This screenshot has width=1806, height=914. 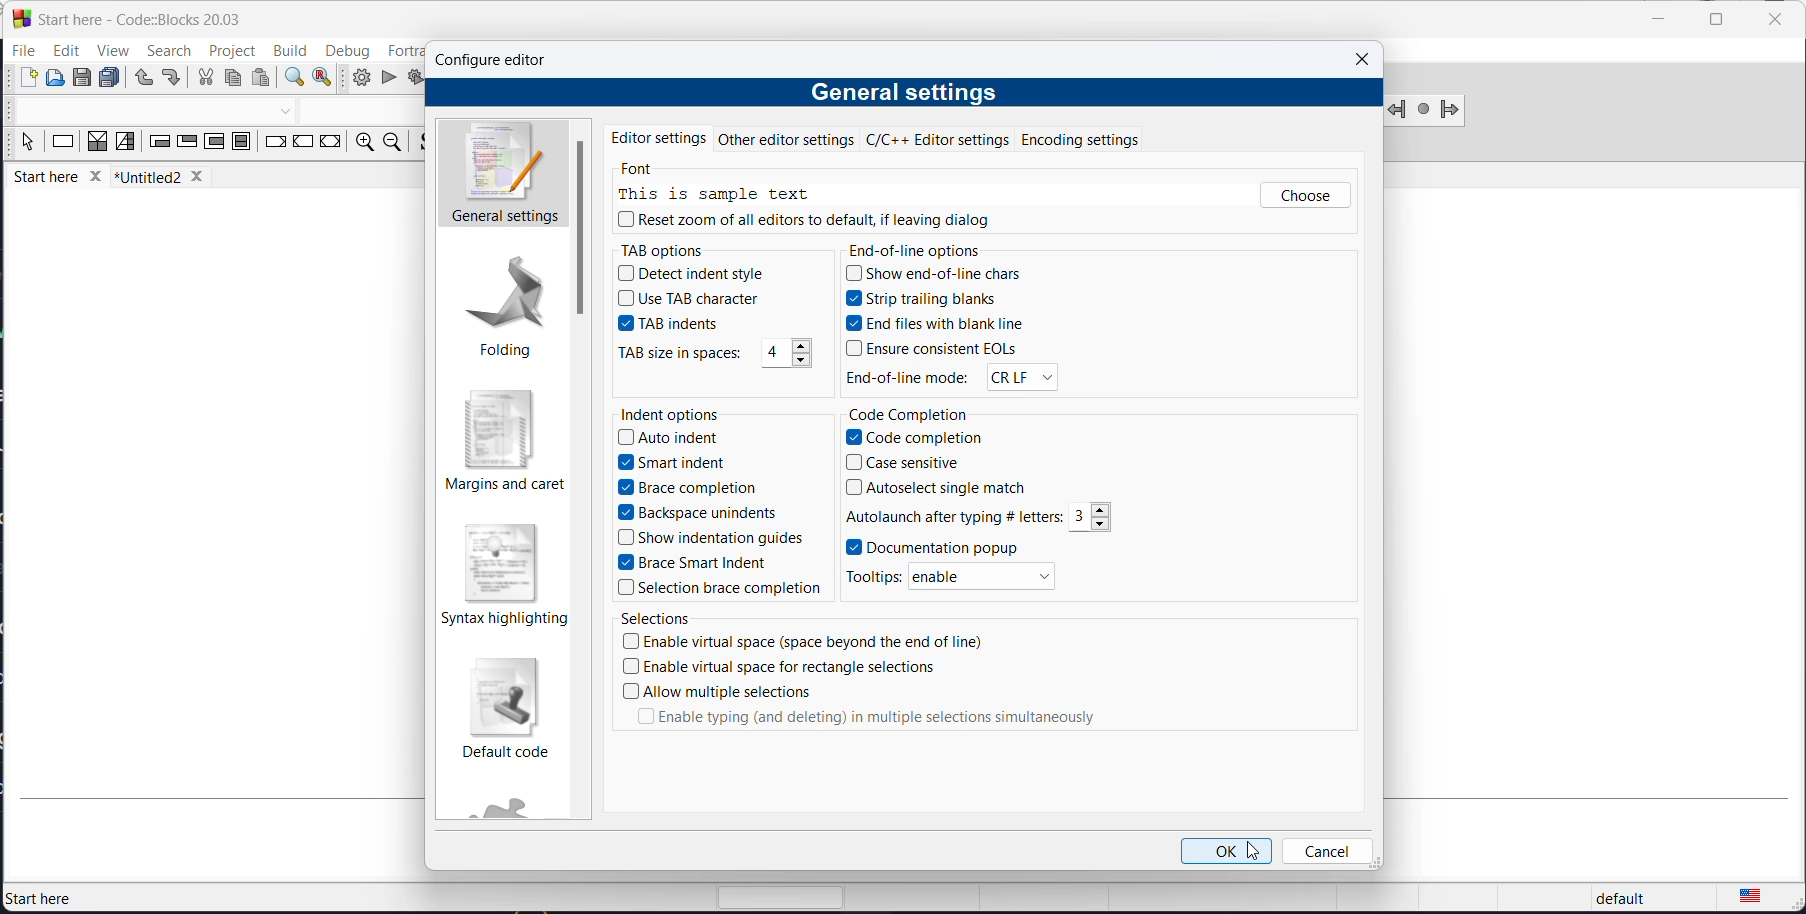 What do you see at coordinates (232, 80) in the screenshot?
I see `copy` at bounding box center [232, 80].